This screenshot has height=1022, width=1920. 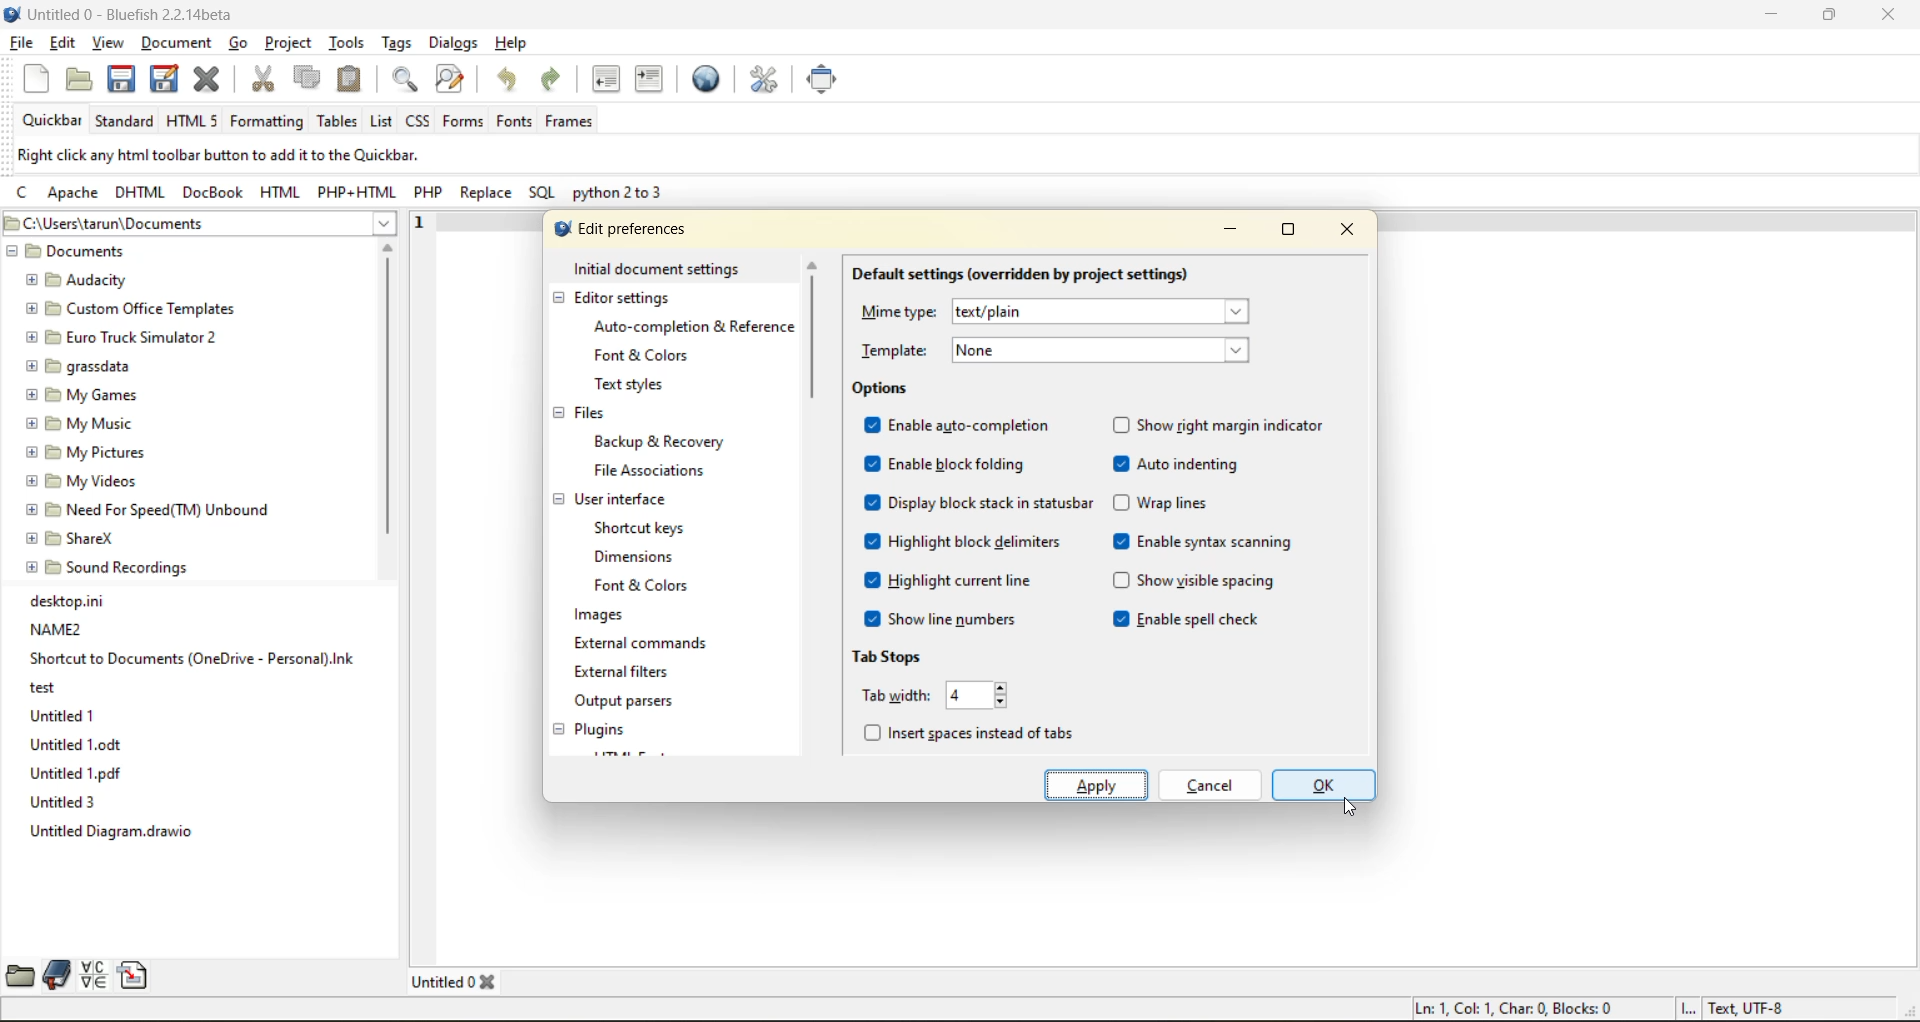 What do you see at coordinates (654, 472) in the screenshot?
I see `file associations` at bounding box center [654, 472].